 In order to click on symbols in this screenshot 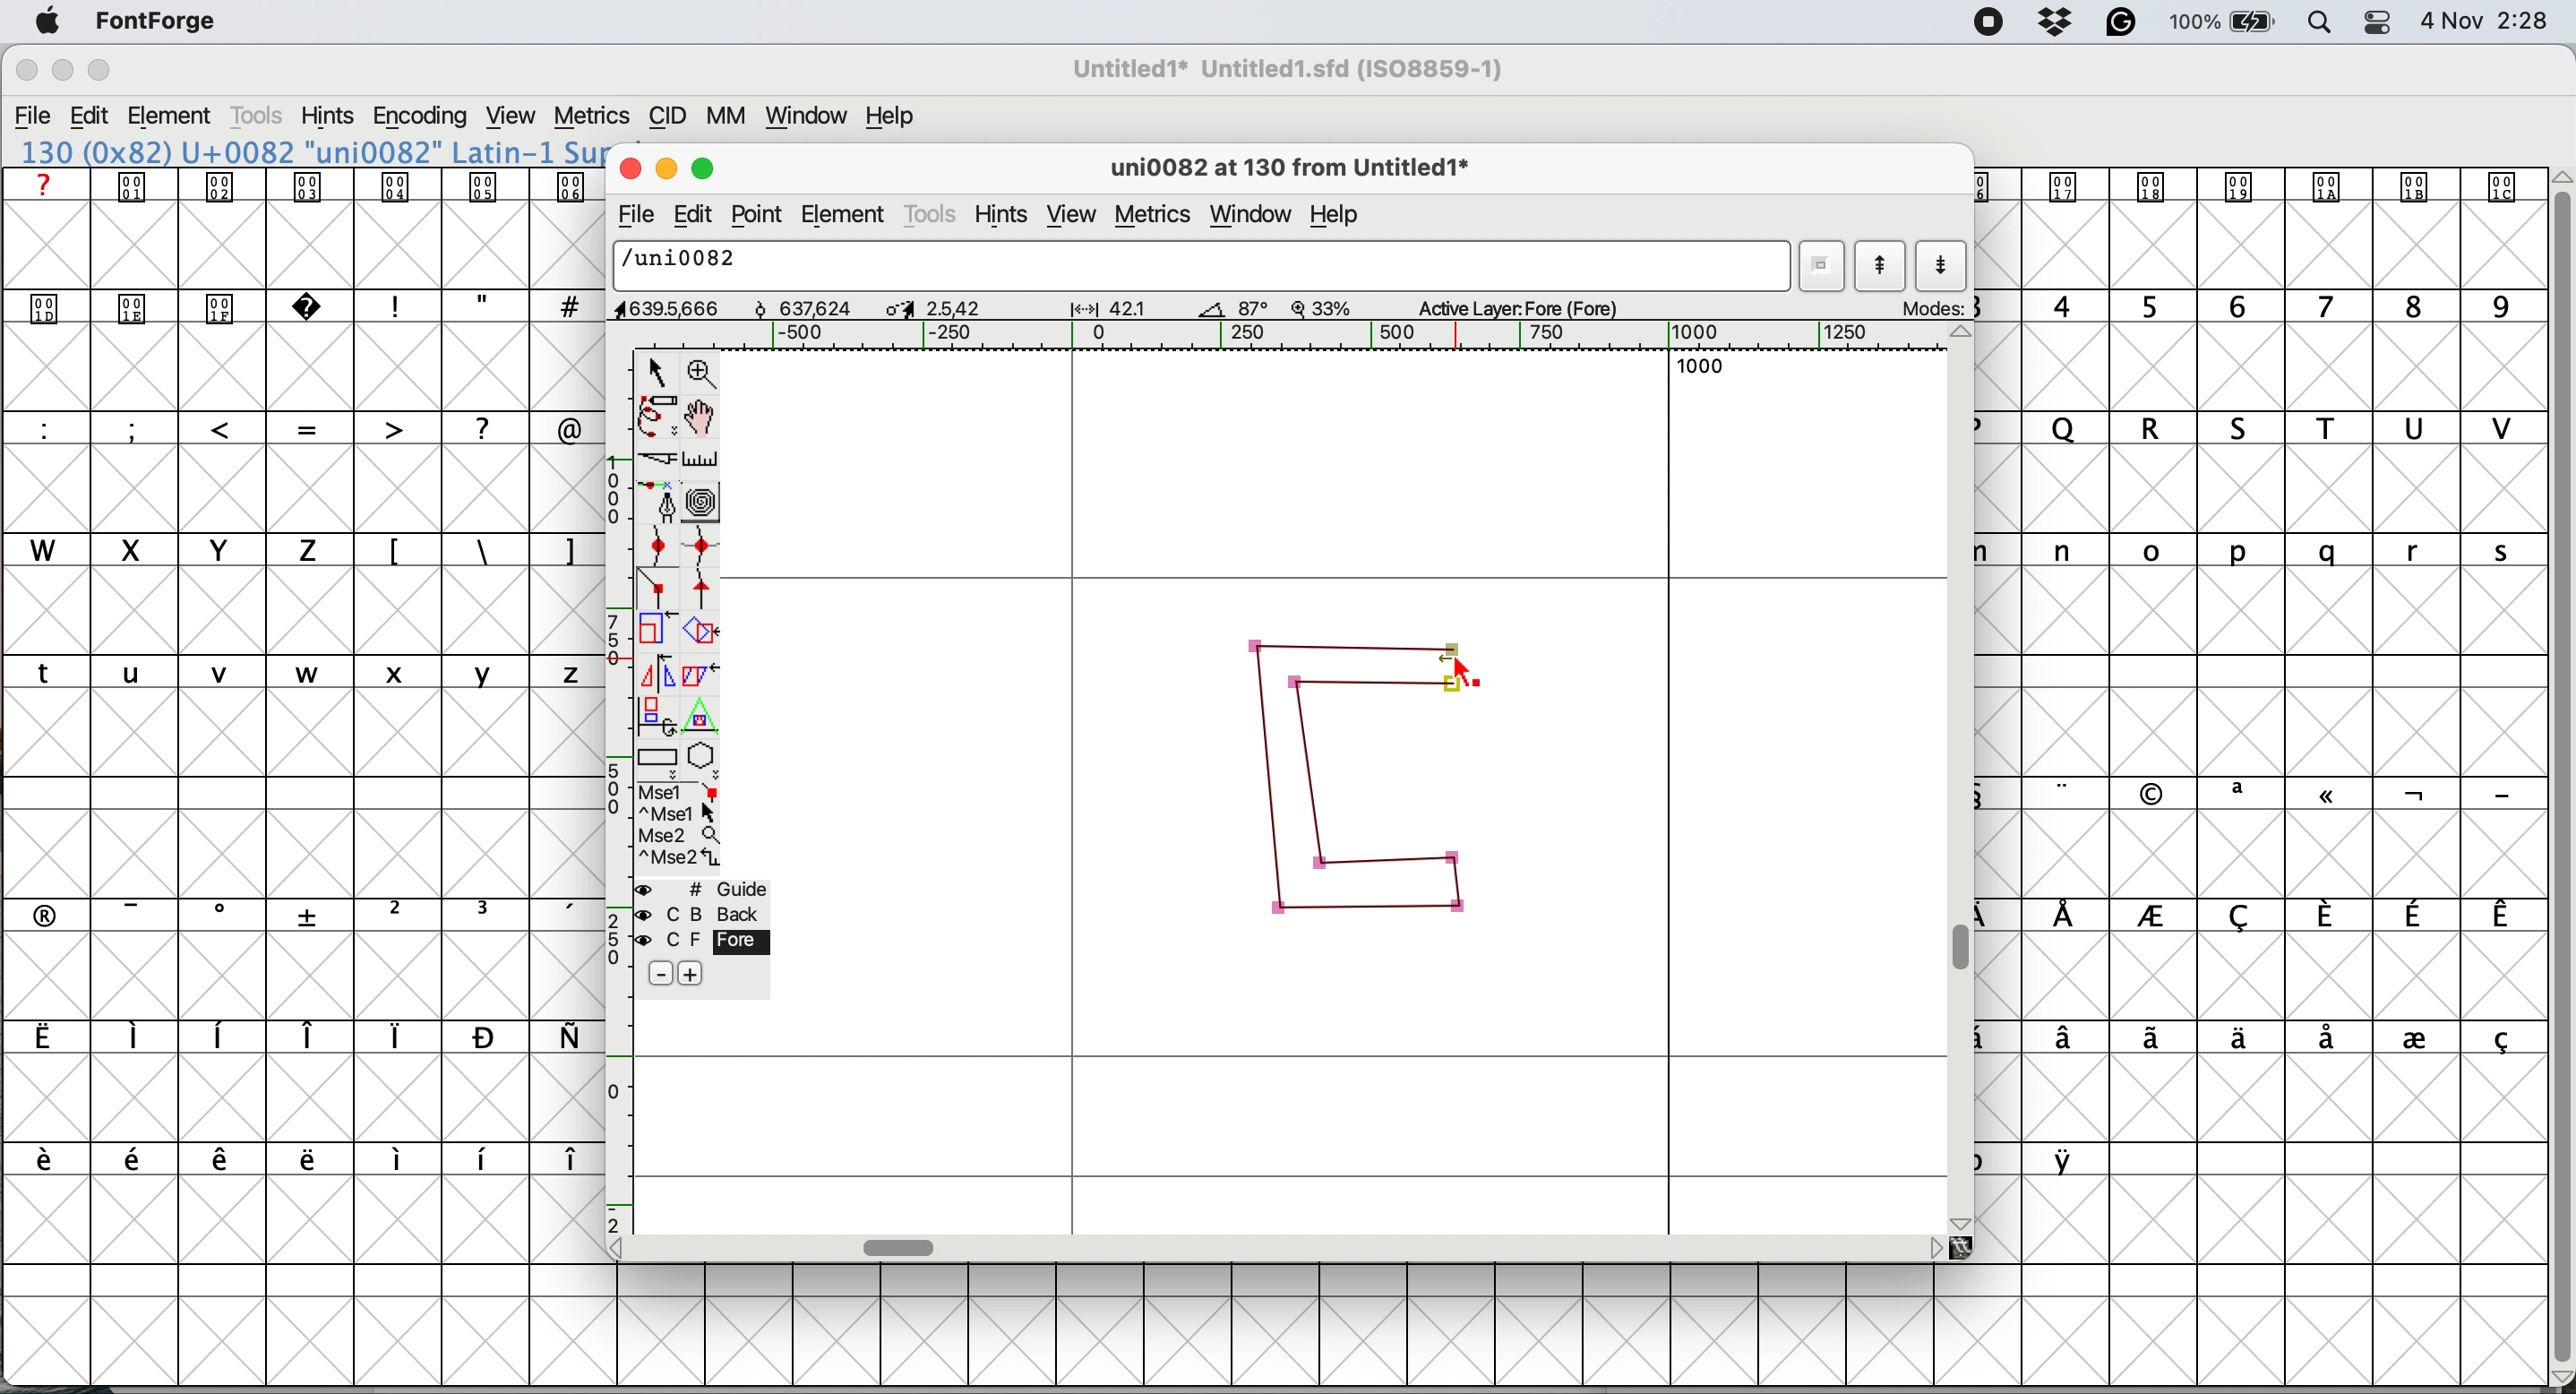, I will do `click(317, 913)`.